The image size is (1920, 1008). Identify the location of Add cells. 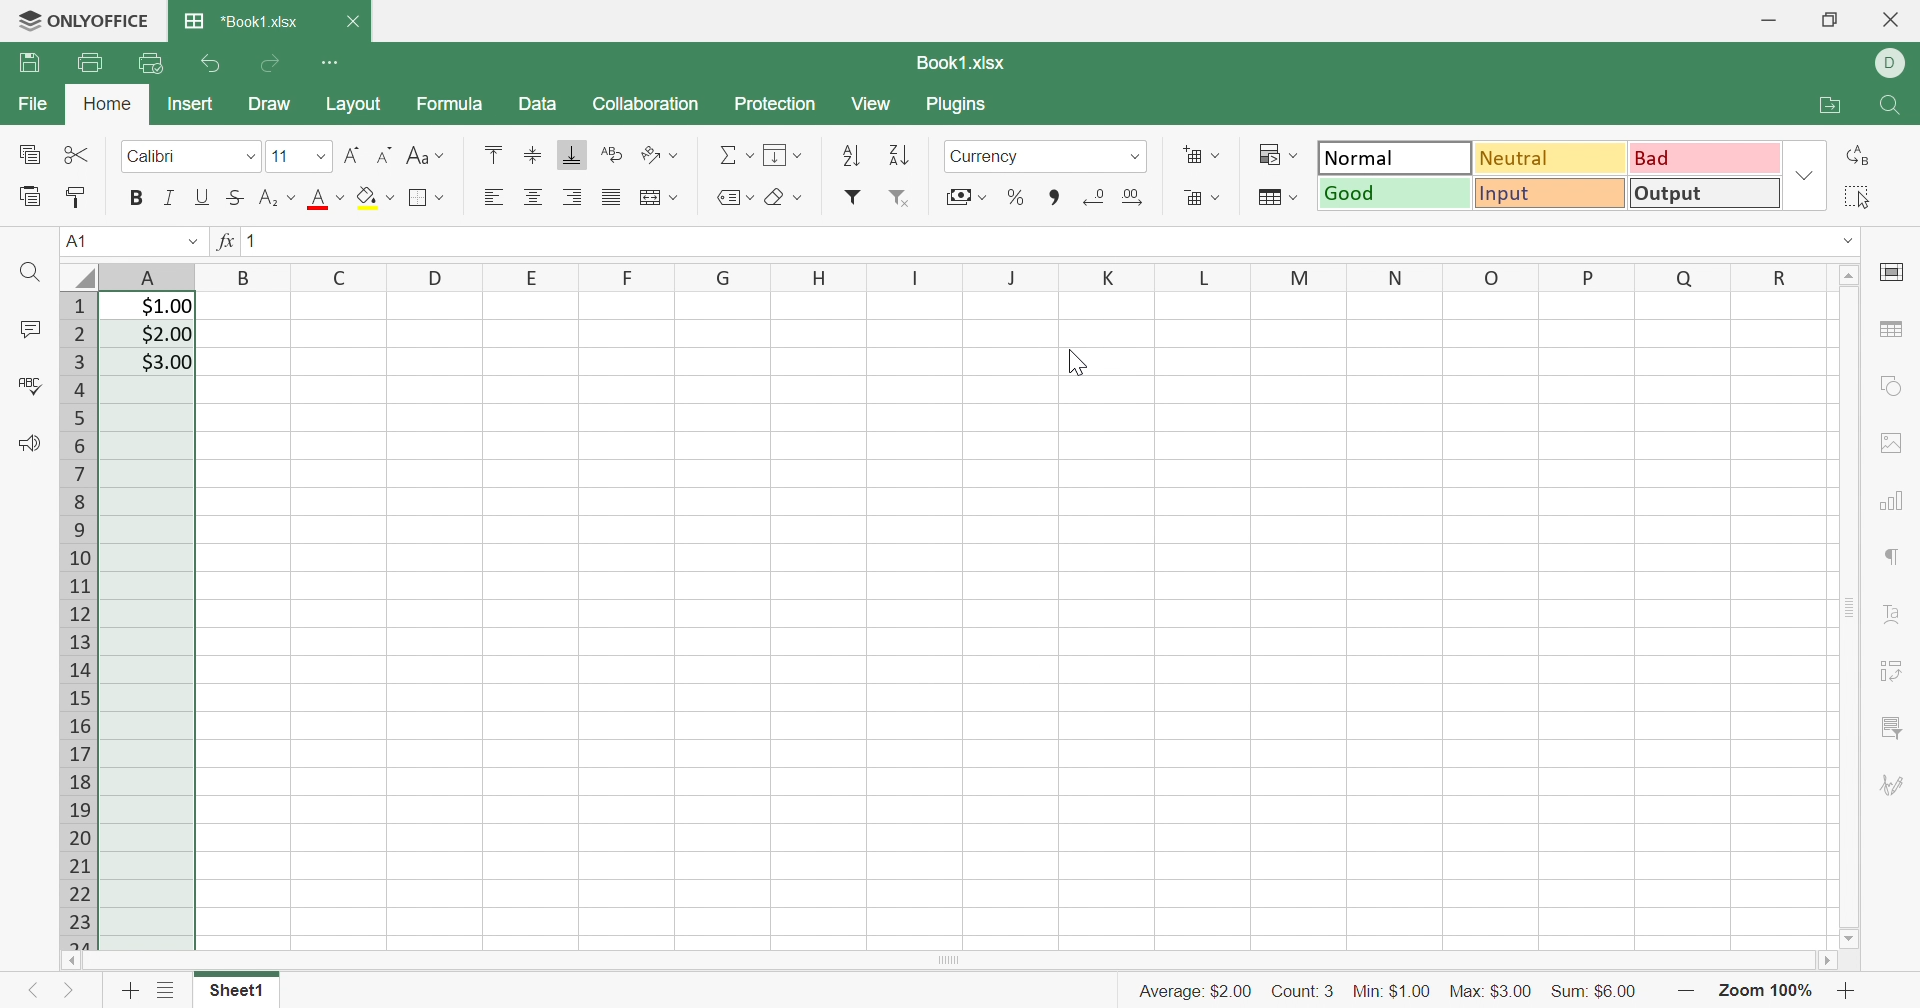
(1199, 154).